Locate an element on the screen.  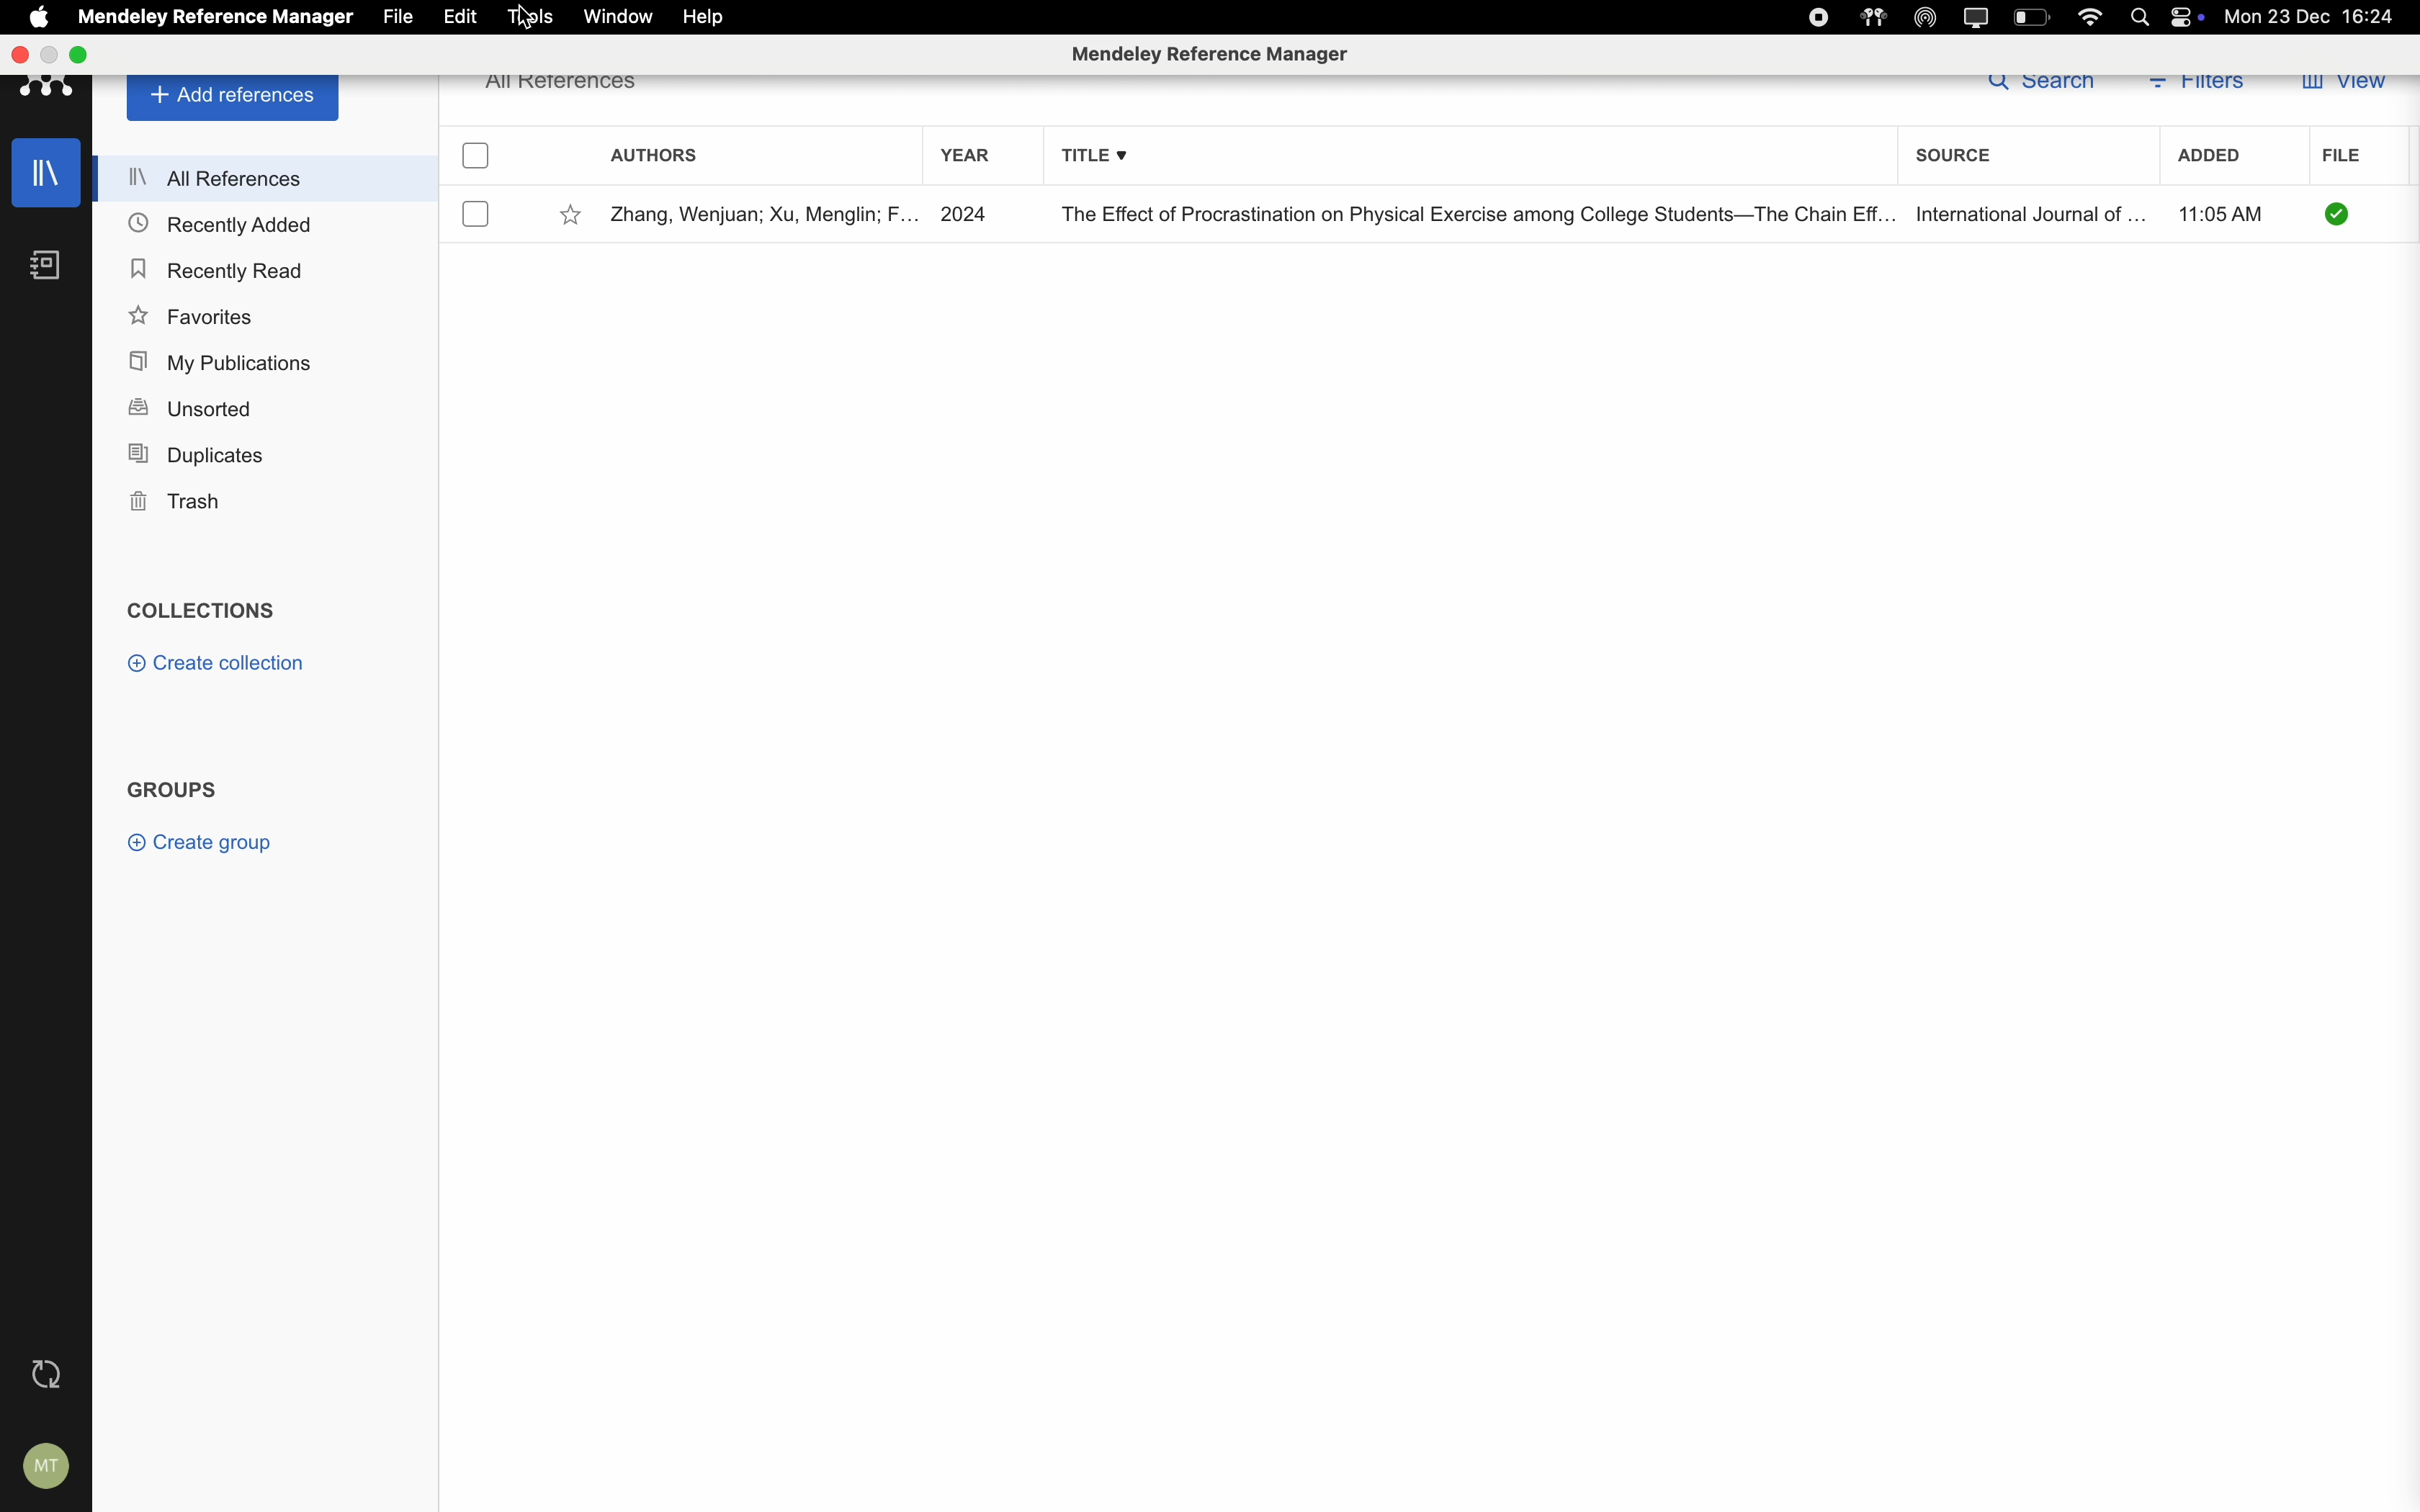
battery is located at coordinates (2030, 17).